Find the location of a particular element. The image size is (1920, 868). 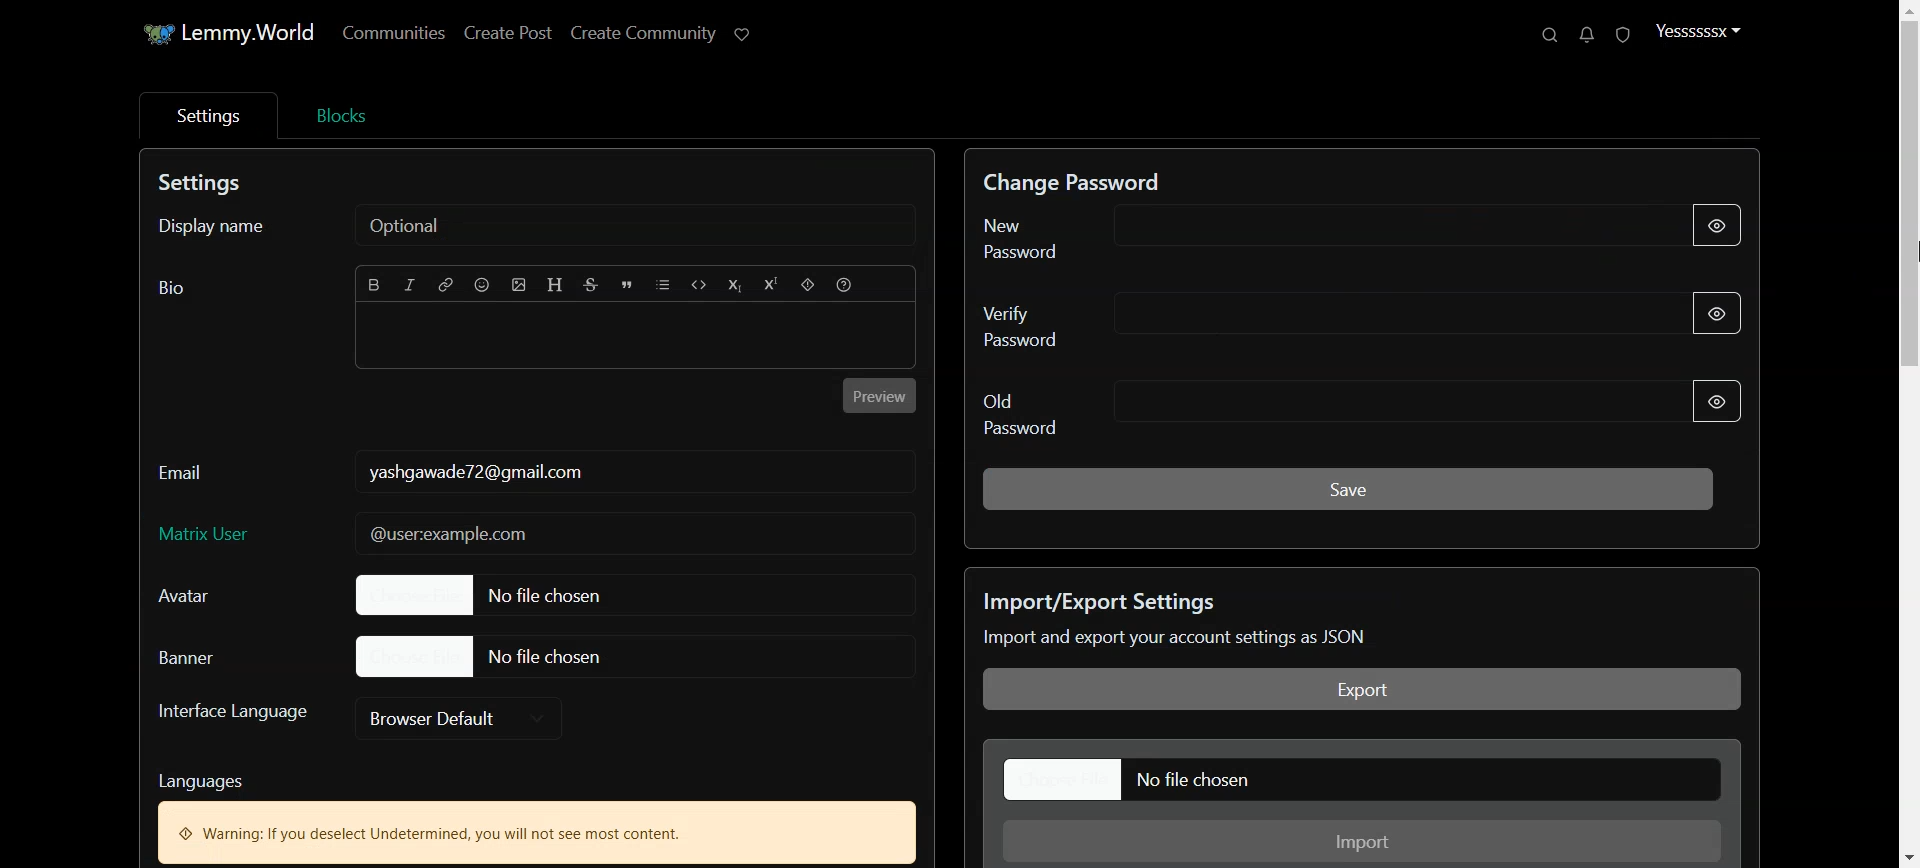

Blocks is located at coordinates (342, 115).